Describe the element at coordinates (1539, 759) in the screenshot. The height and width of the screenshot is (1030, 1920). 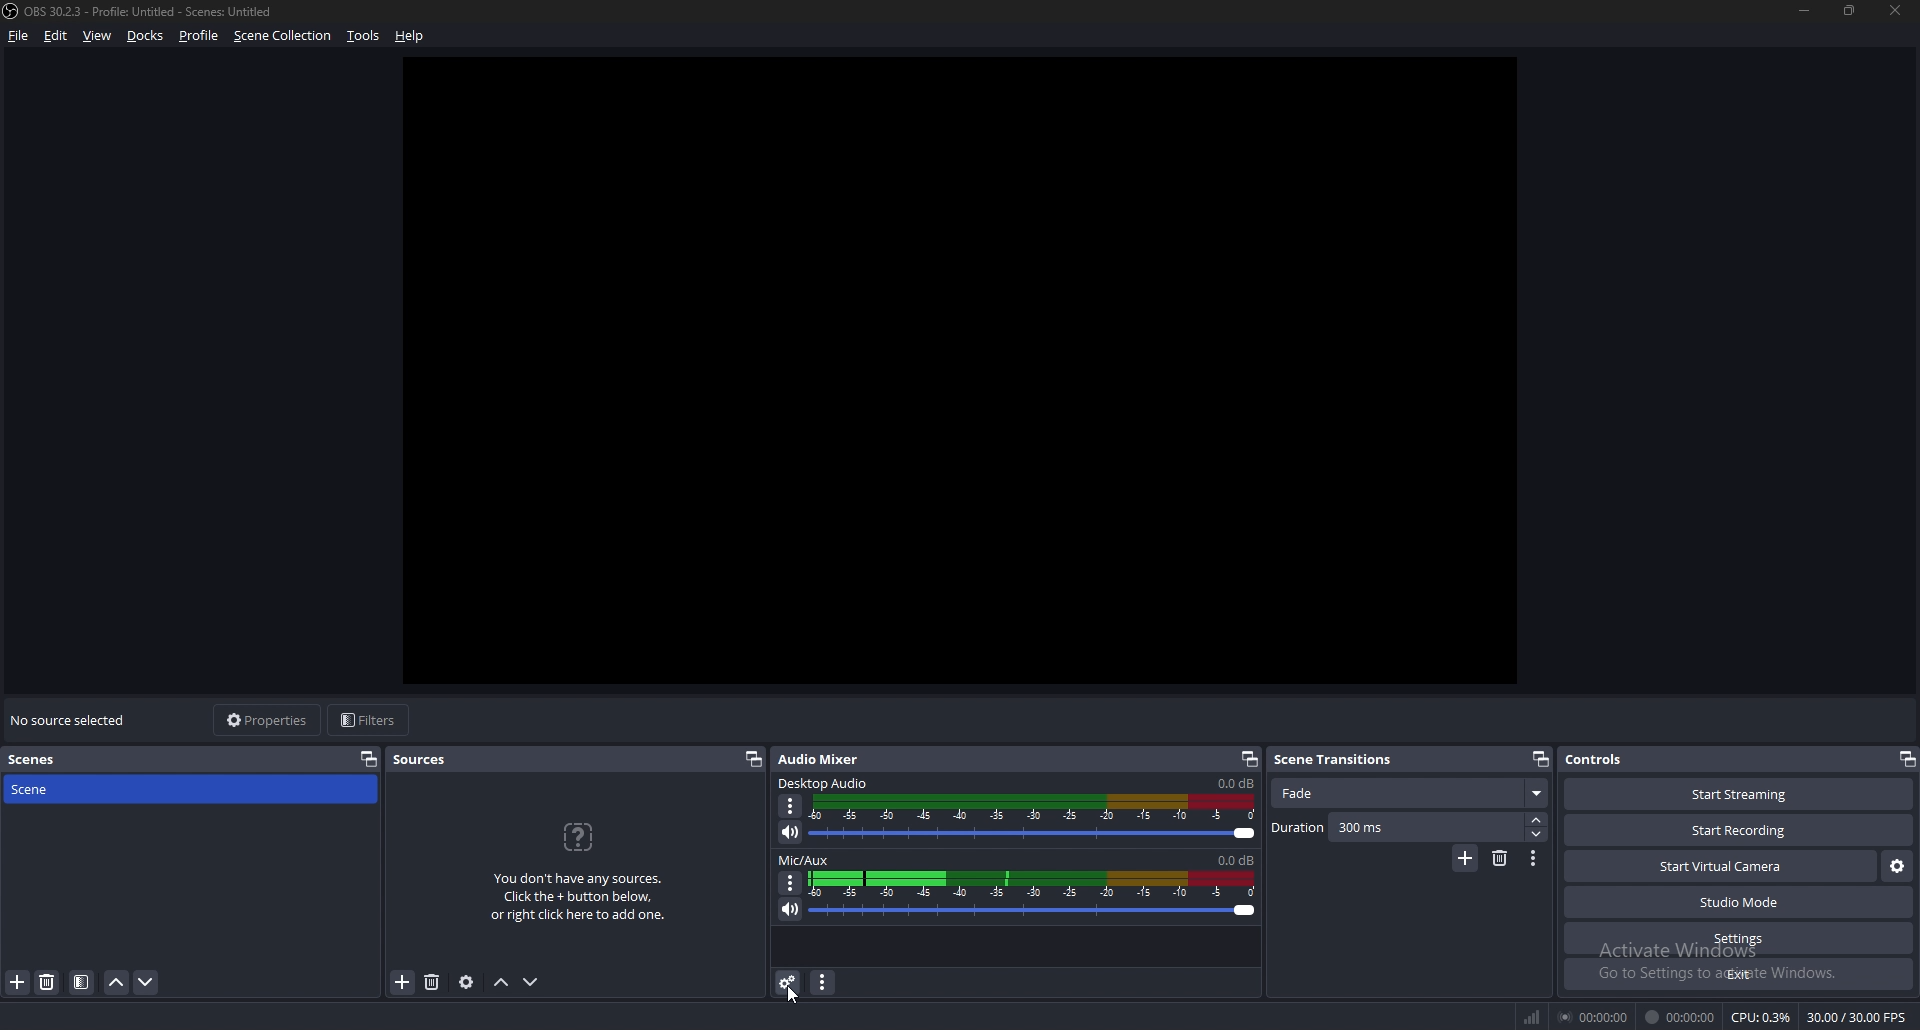
I see `pop out` at that location.